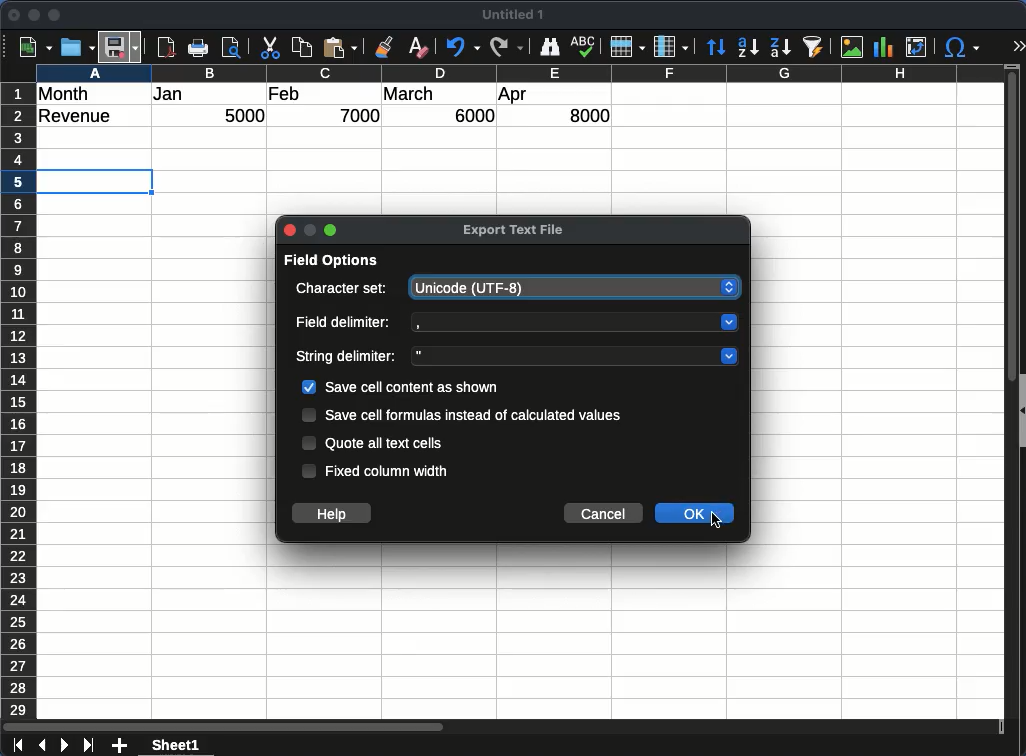 Image resolution: width=1026 pixels, height=756 pixels. Describe the element at coordinates (519, 72) in the screenshot. I see `column` at that location.